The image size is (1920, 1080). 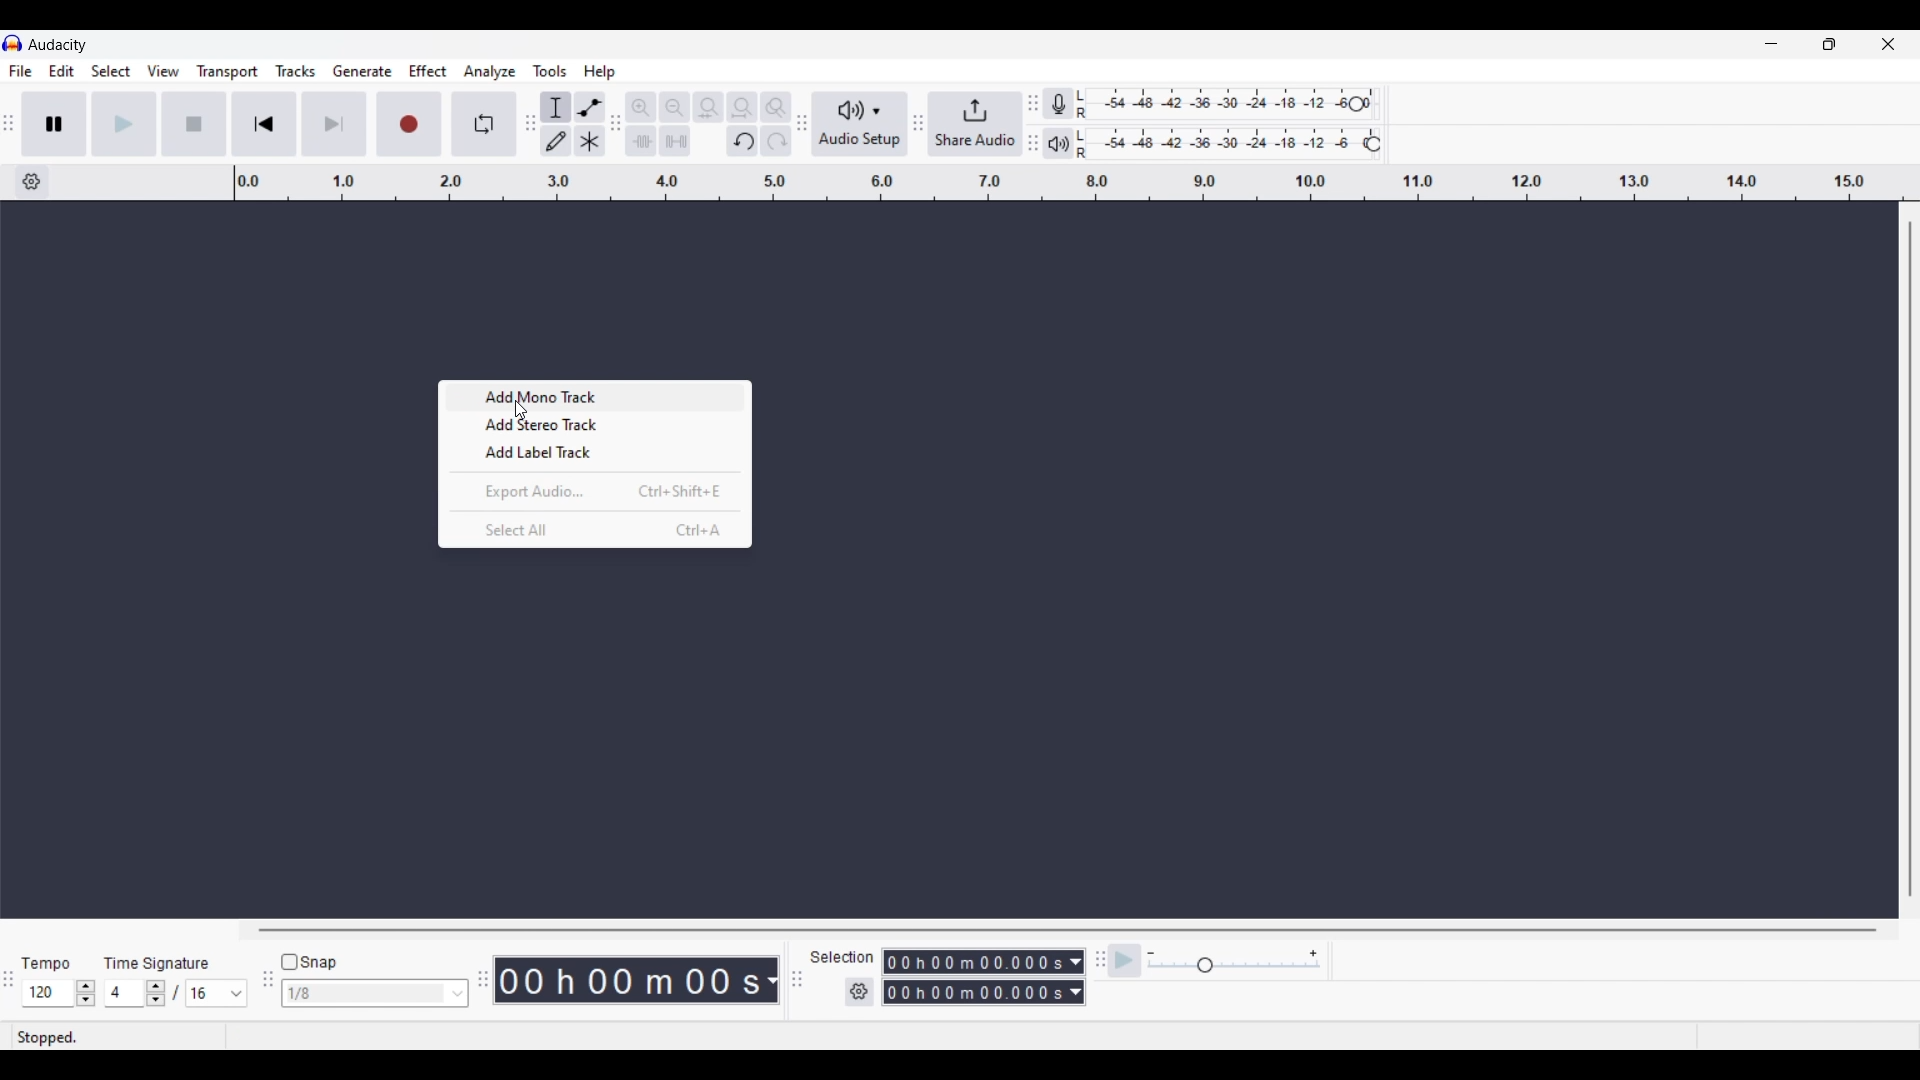 I want to click on Selected time signature, so click(x=126, y=994).